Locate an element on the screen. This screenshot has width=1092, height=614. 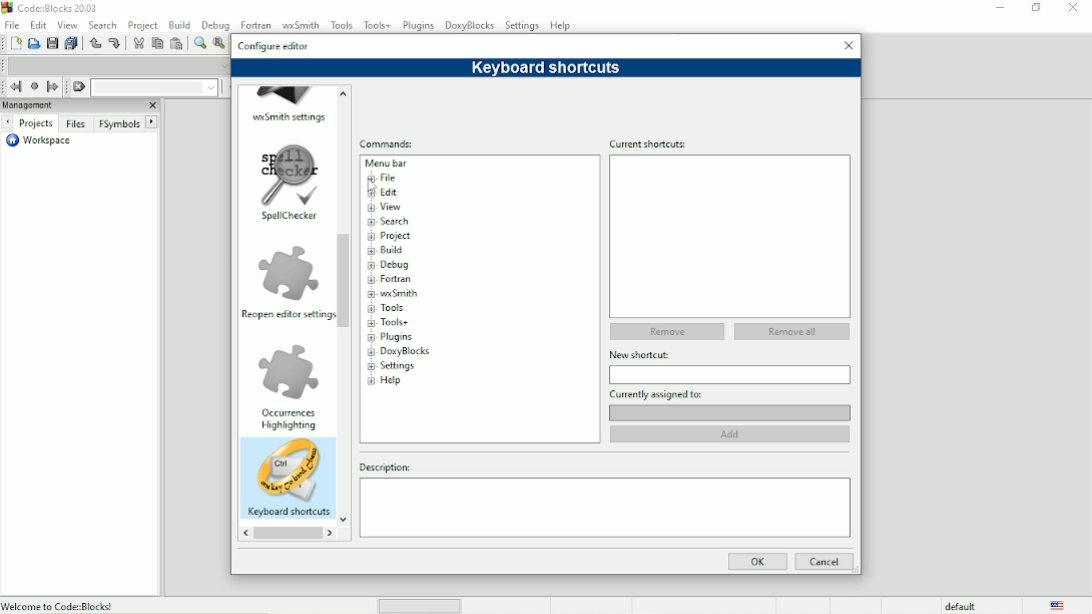
Help is located at coordinates (394, 382).